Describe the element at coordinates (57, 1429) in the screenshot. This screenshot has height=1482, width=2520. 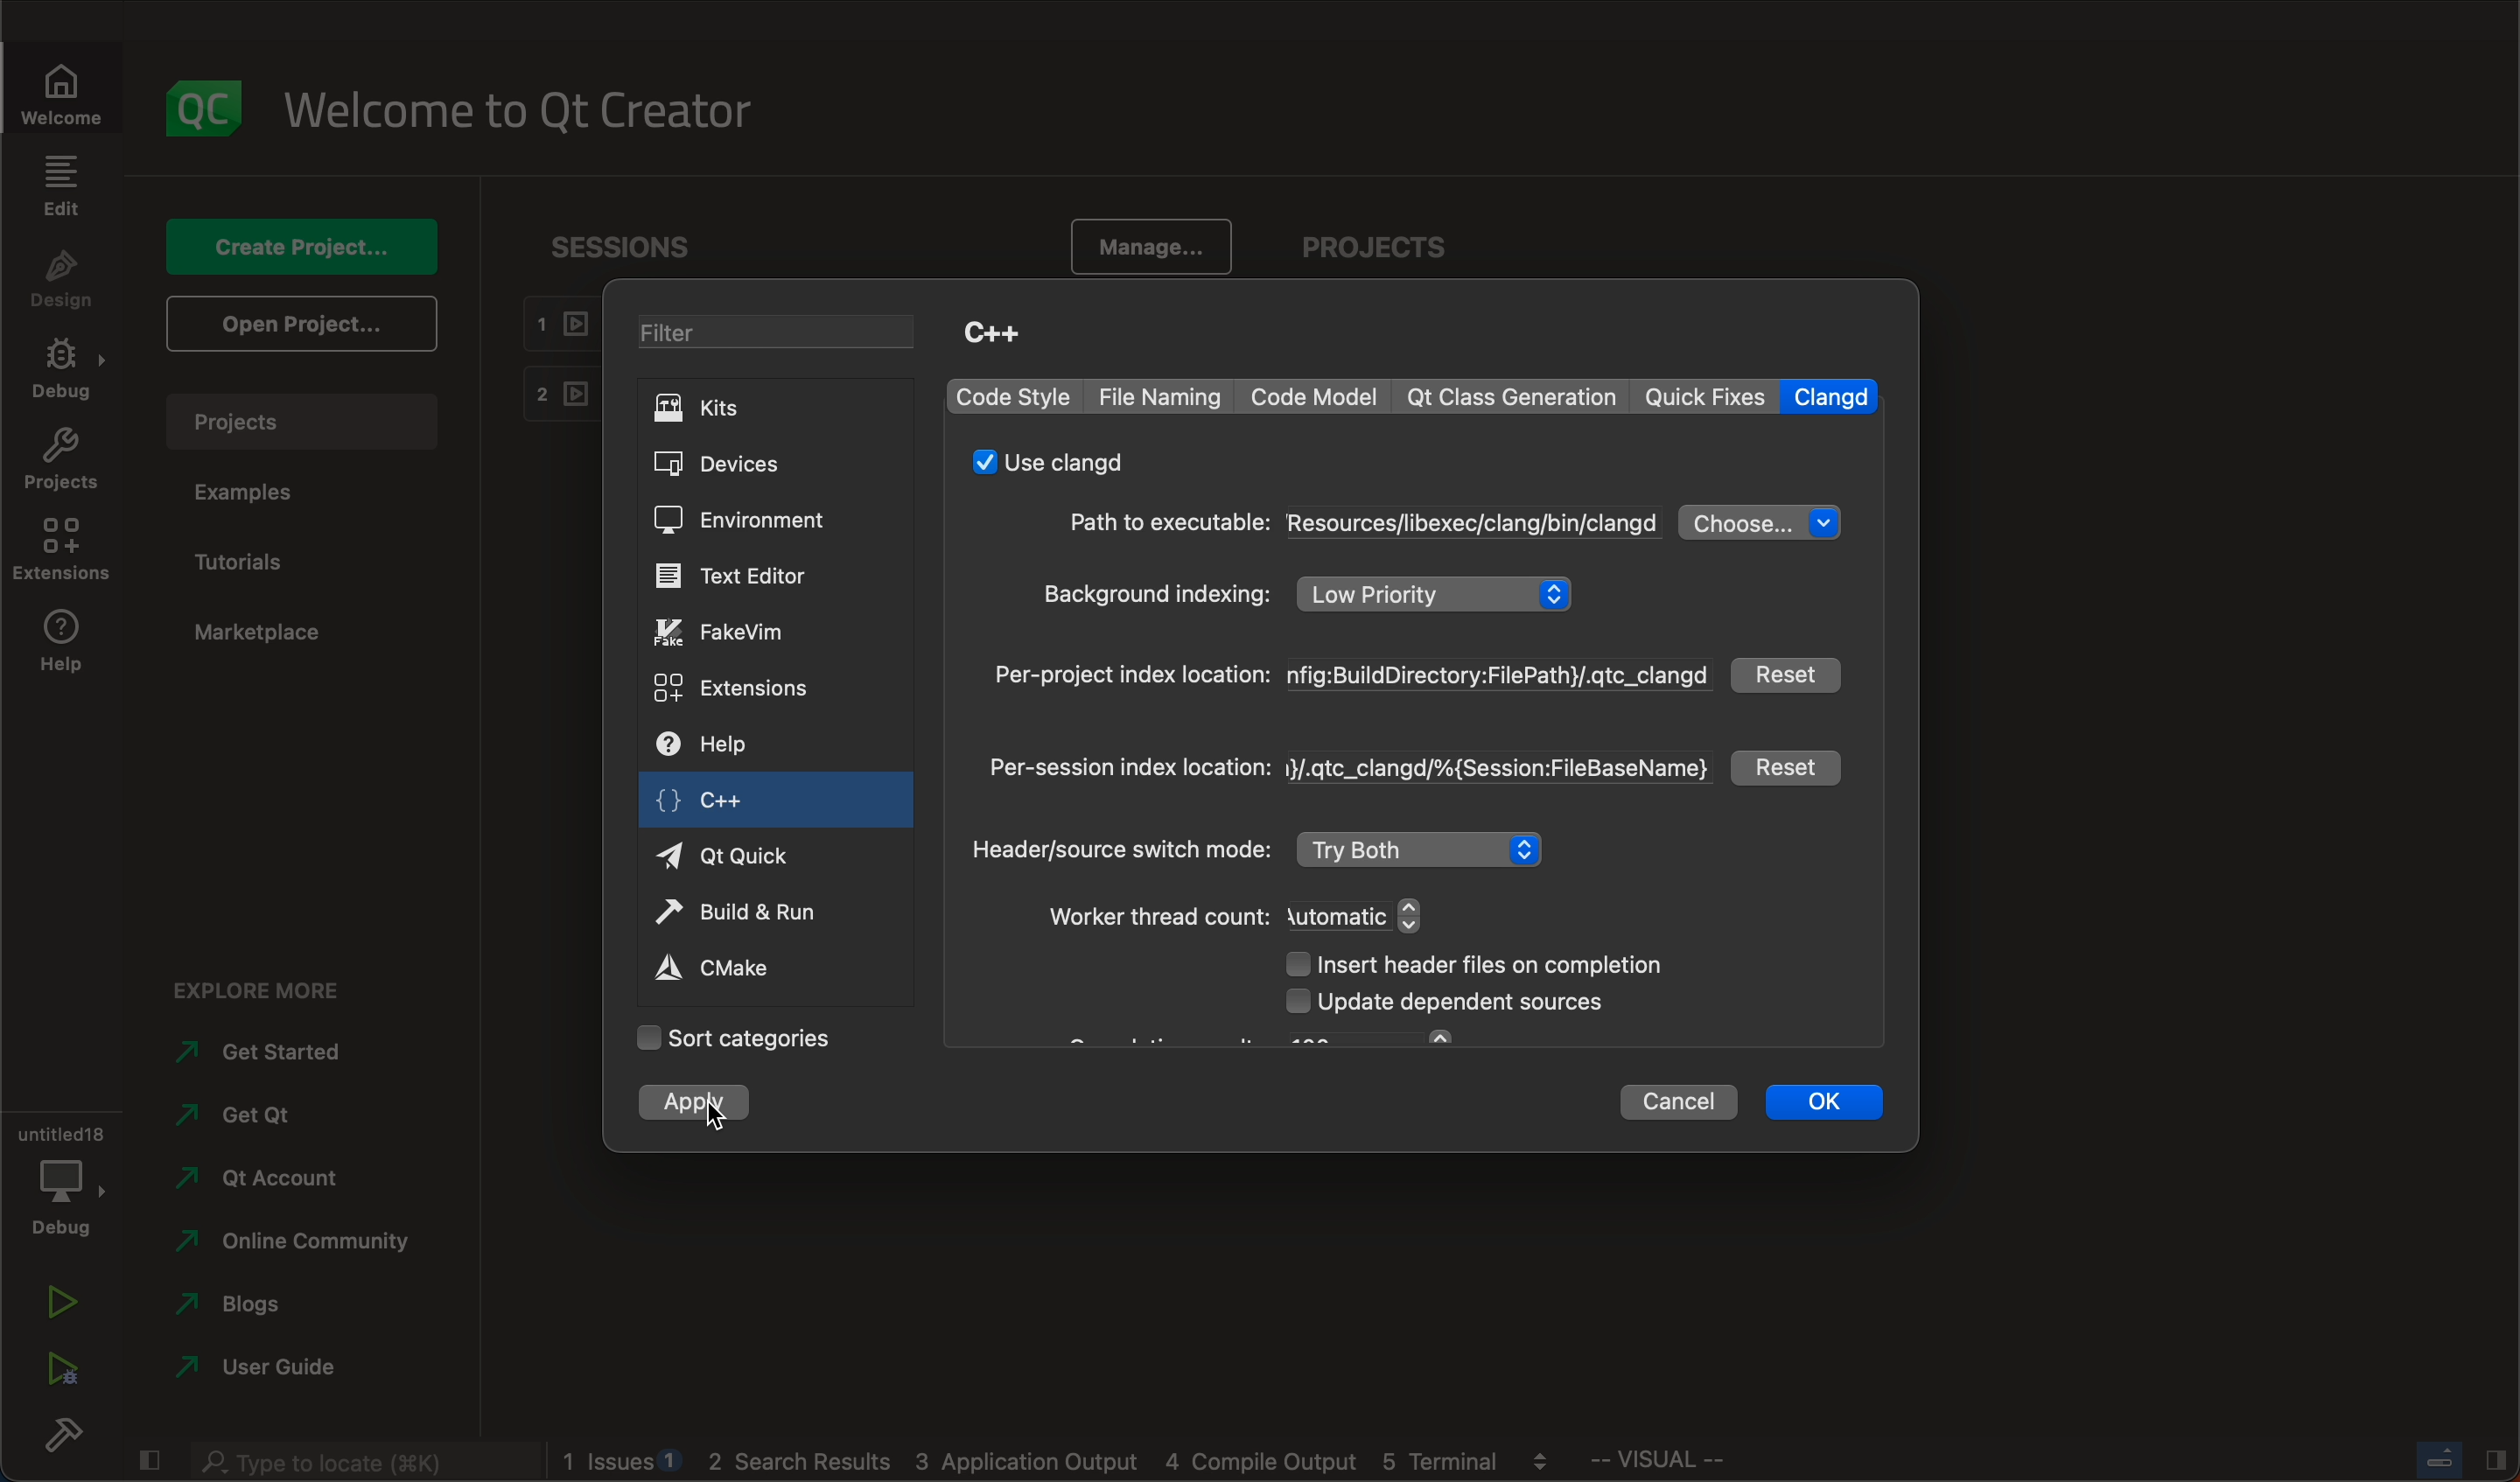
I see `build` at that location.